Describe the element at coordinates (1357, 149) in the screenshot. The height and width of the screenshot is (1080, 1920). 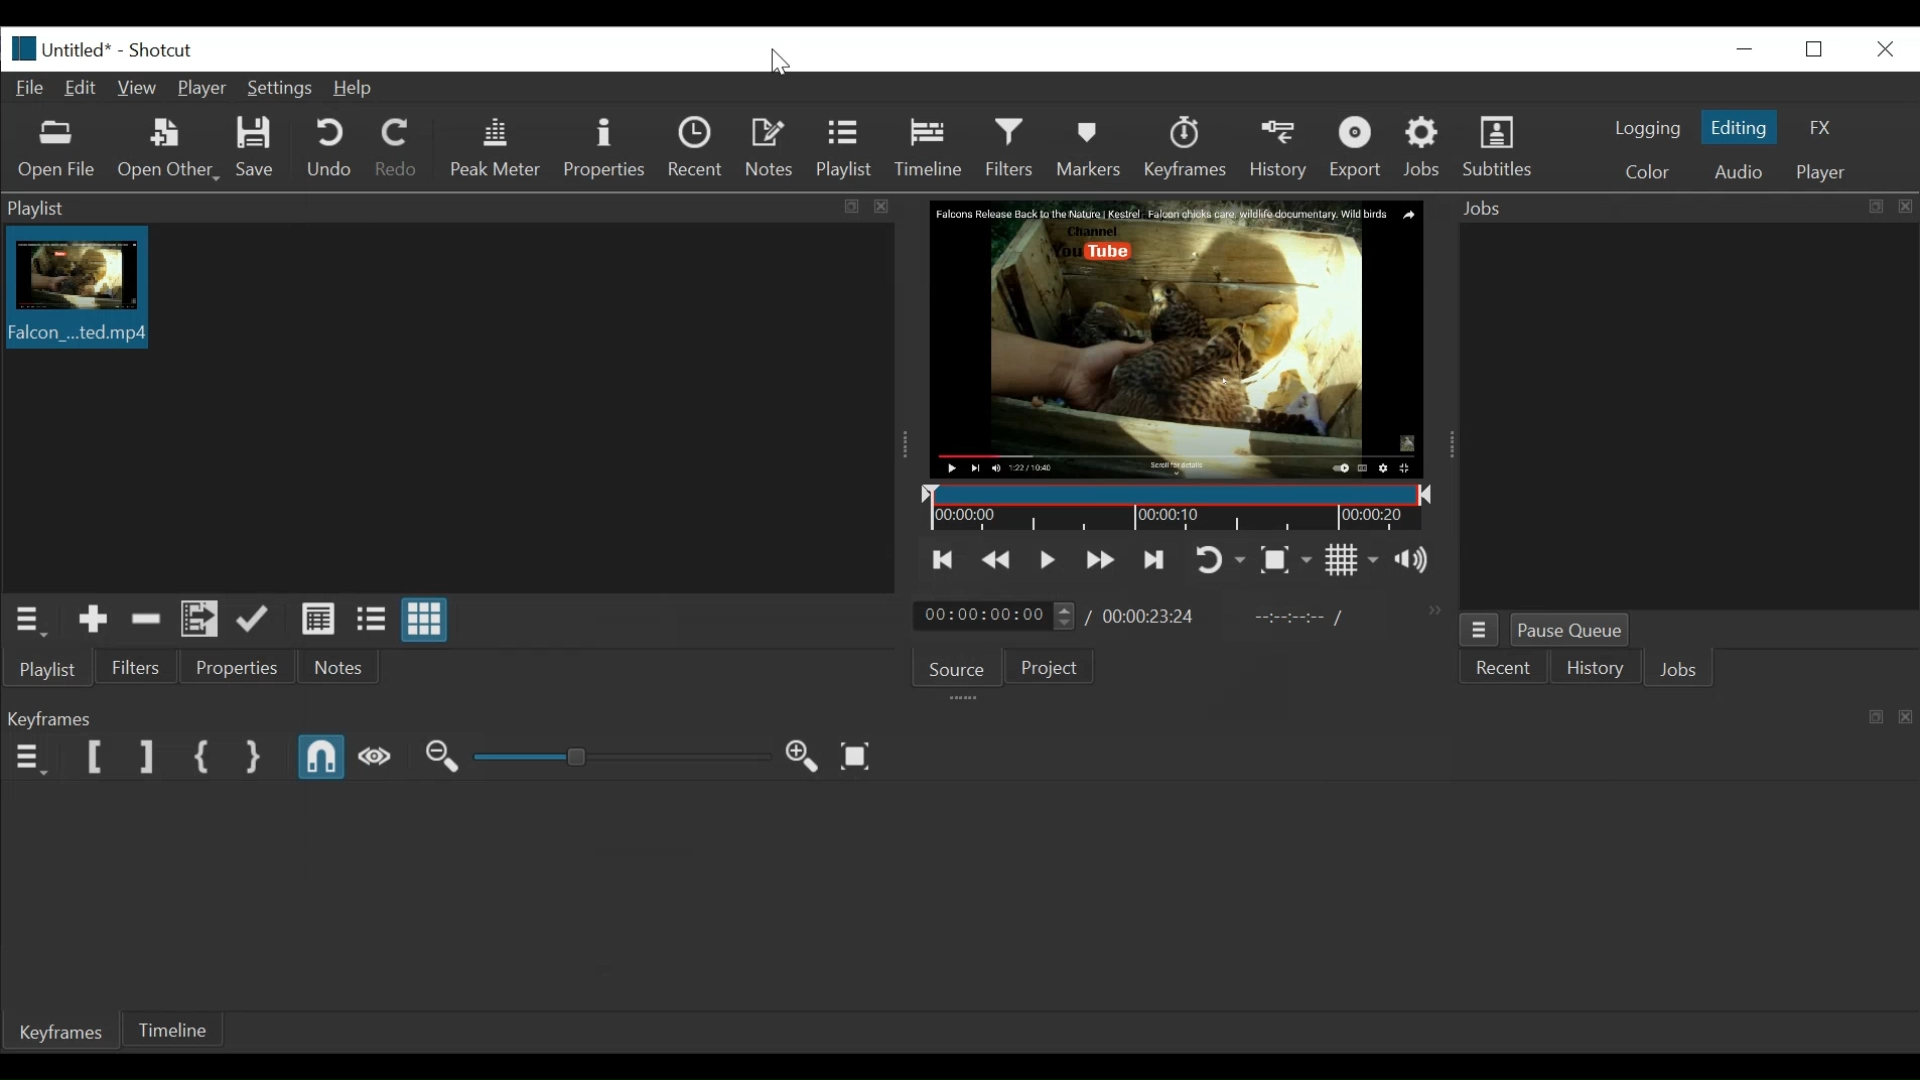
I see `Export` at that location.